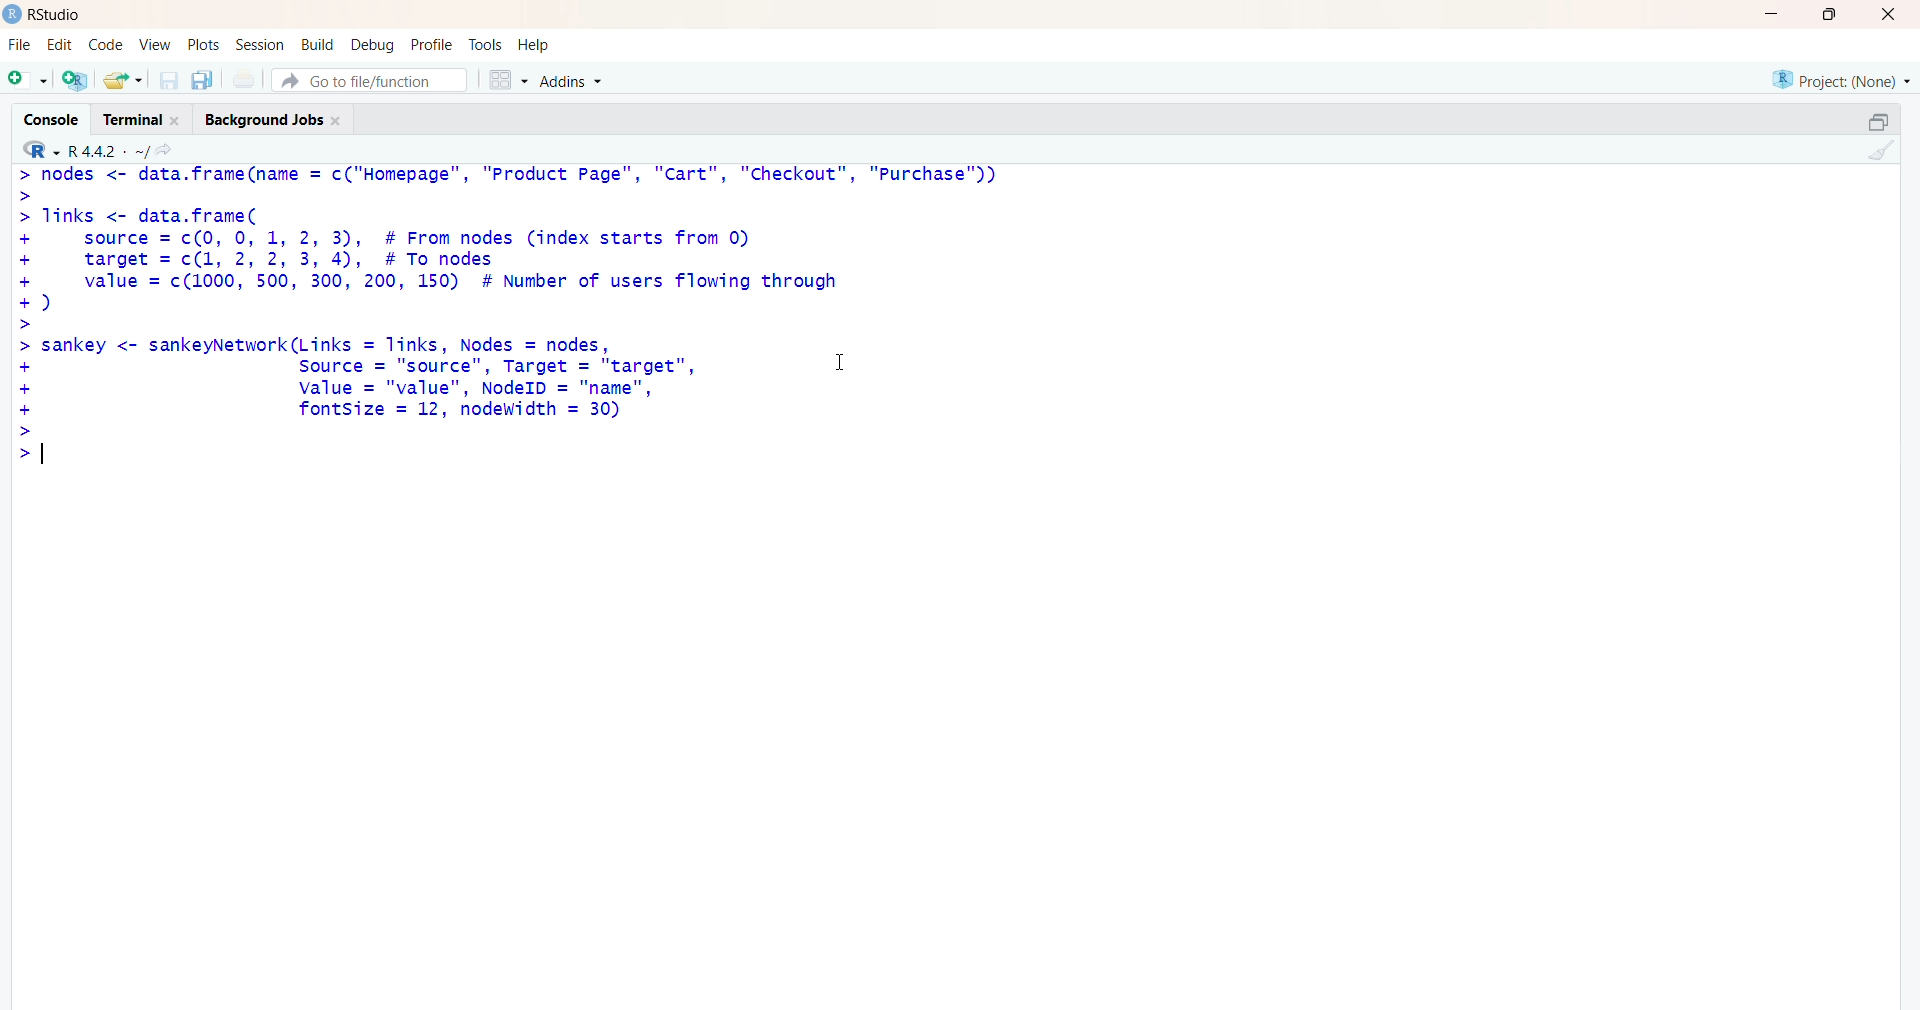 The height and width of the screenshot is (1010, 1920). I want to click on file, so click(246, 79).